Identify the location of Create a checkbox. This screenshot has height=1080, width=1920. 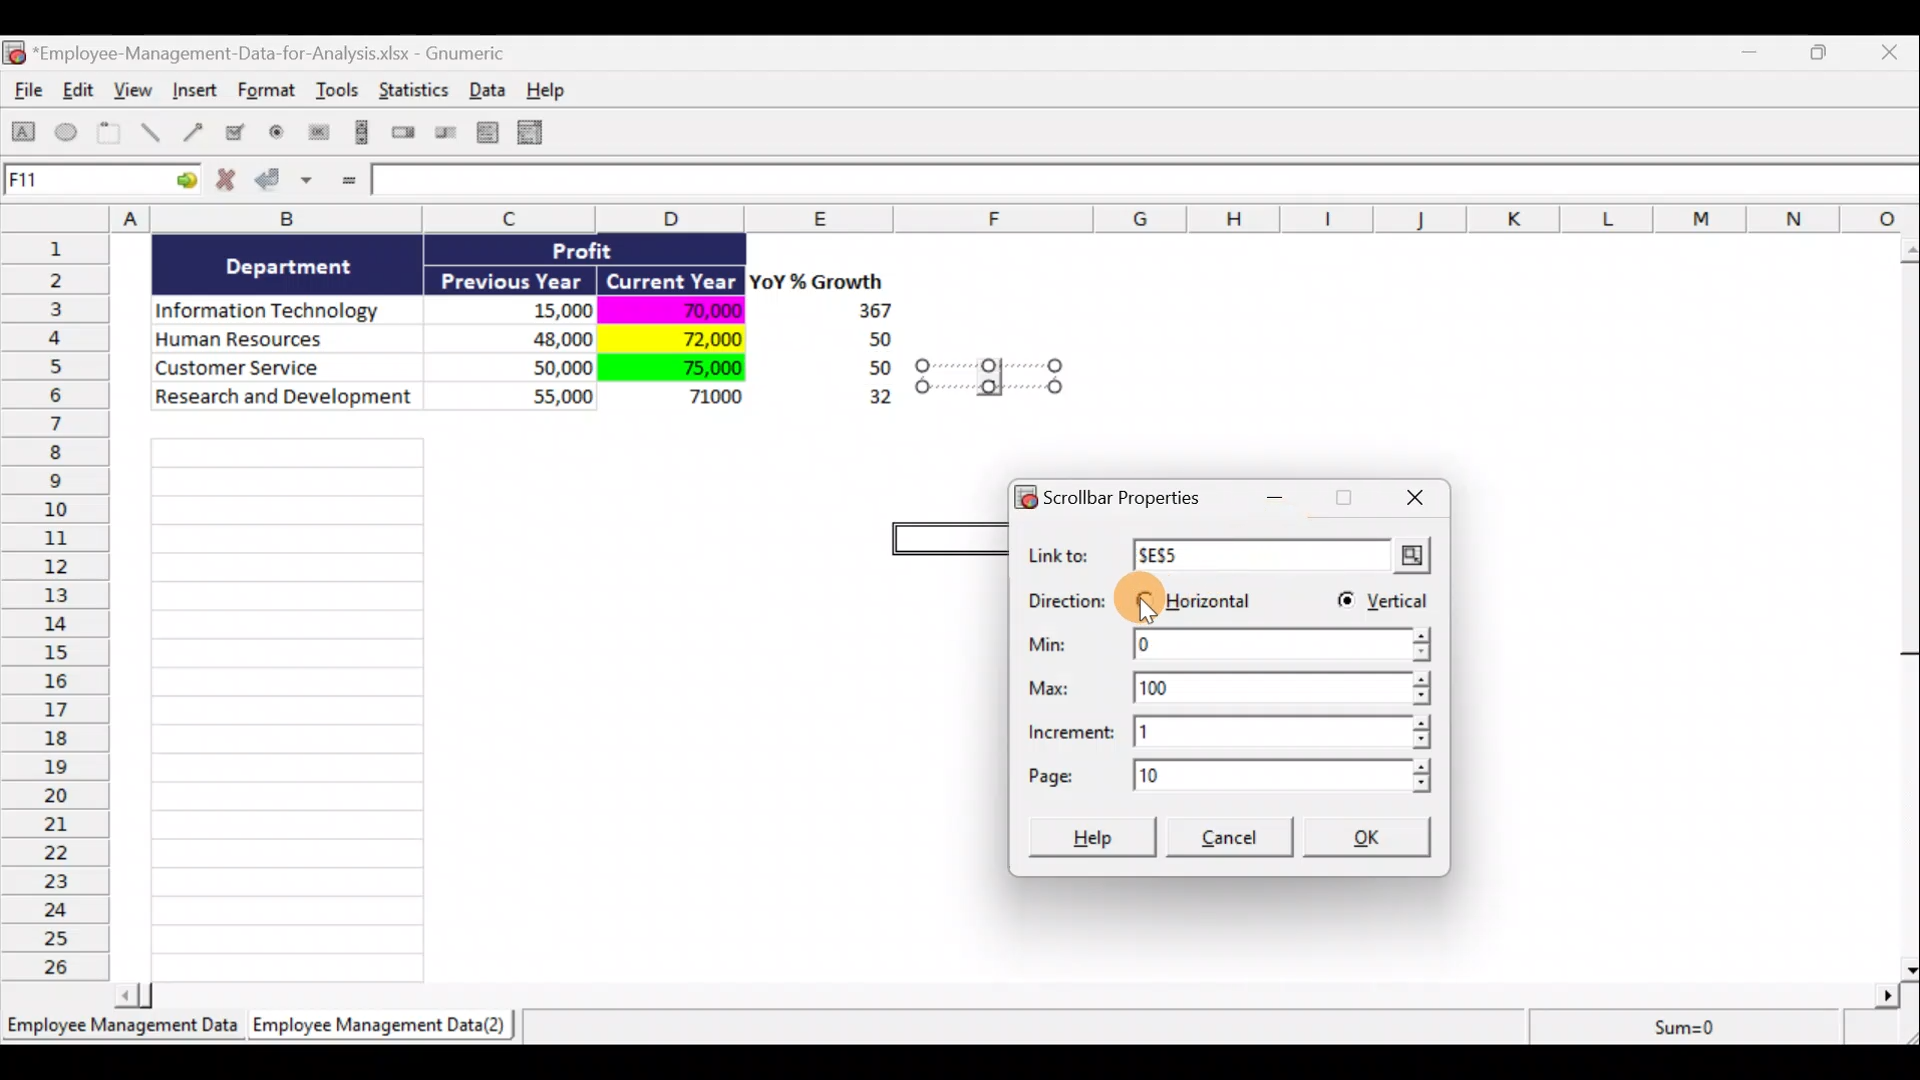
(236, 132).